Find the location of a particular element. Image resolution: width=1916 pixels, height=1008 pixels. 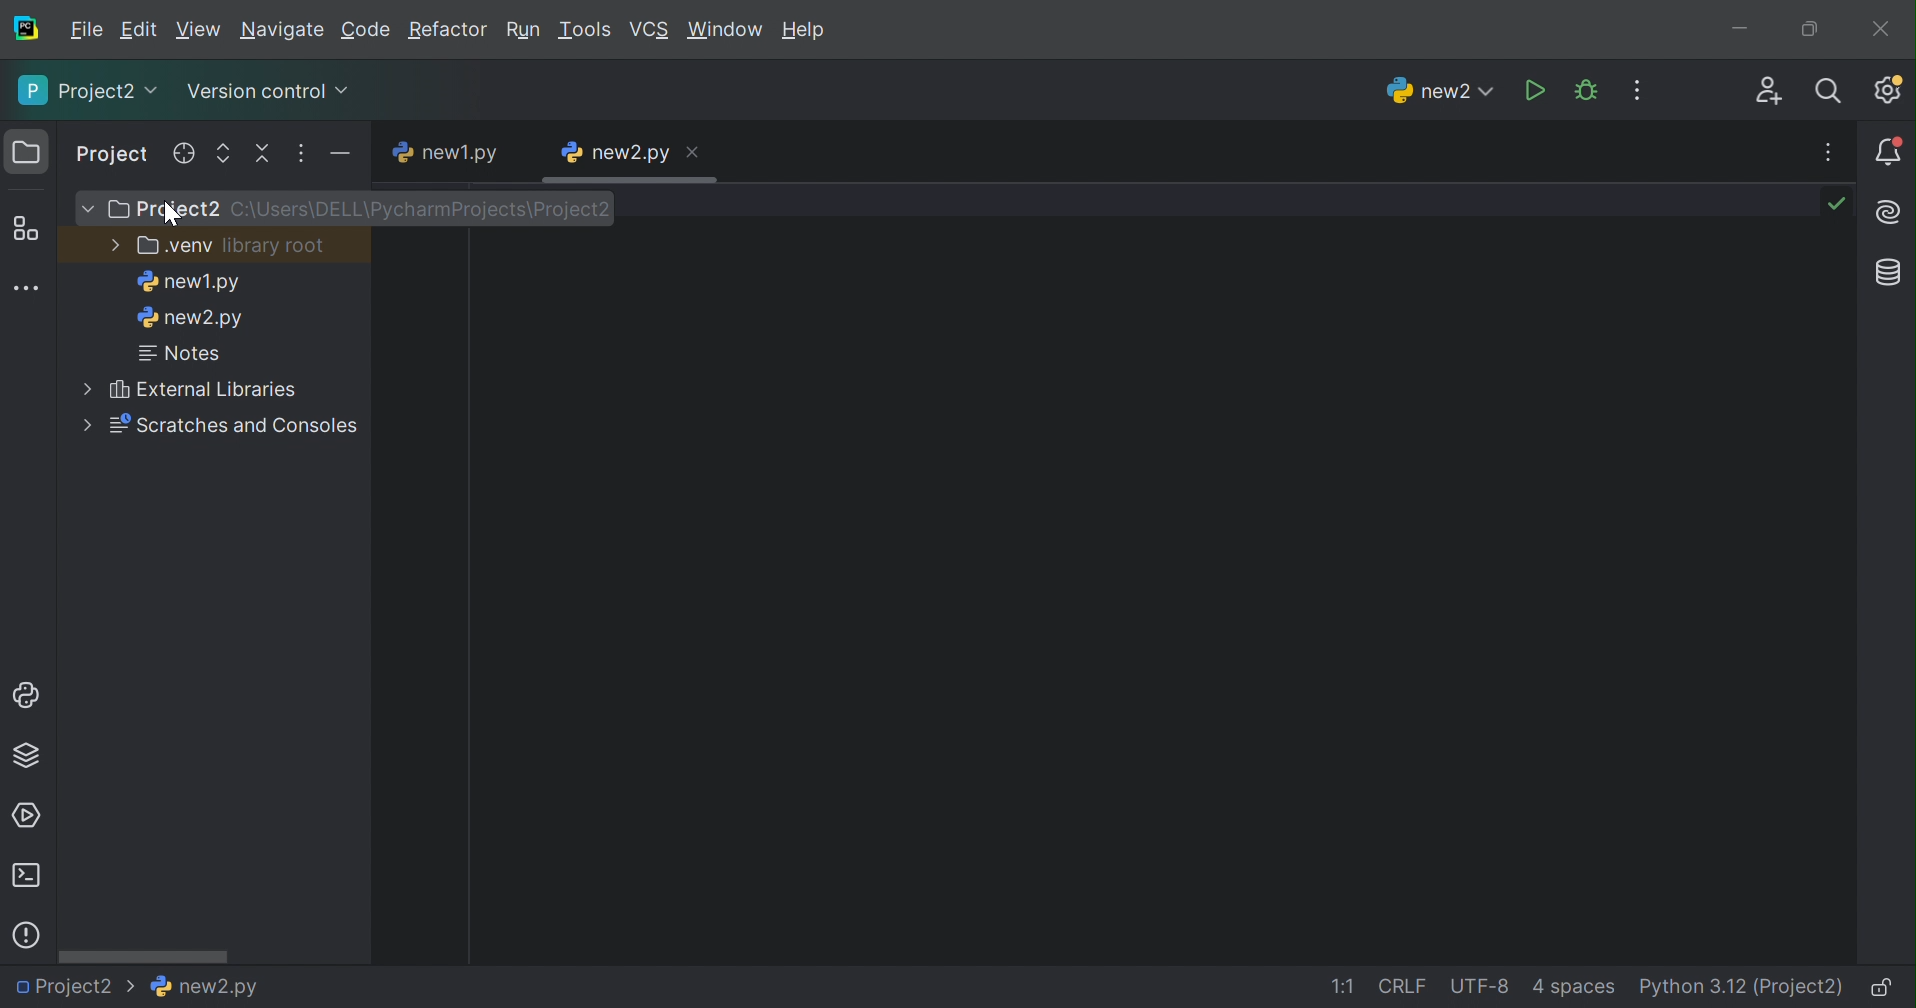

CRLF is located at coordinates (1404, 986).